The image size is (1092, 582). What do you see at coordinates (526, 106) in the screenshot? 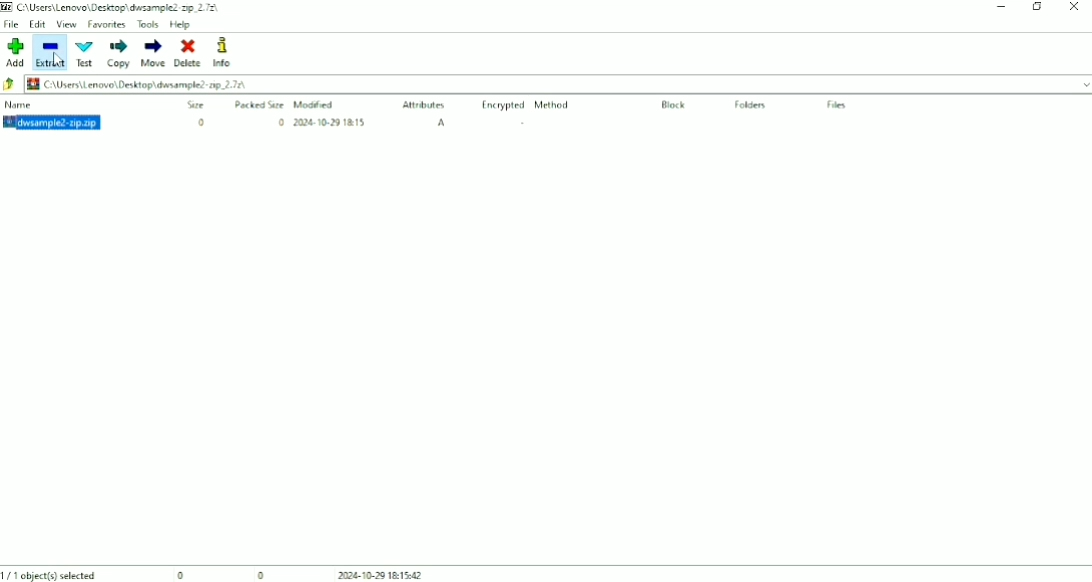
I see `Encrypted Method` at bounding box center [526, 106].